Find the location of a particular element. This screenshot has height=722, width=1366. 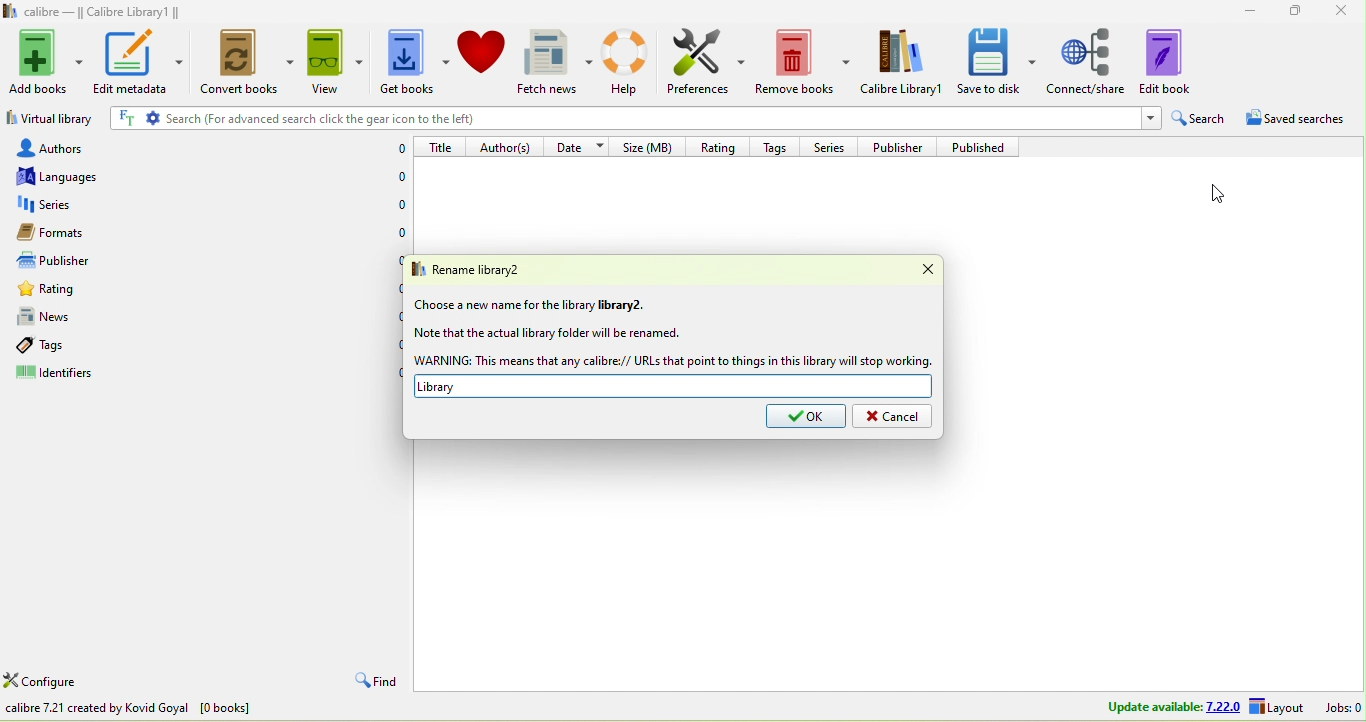

formats is located at coordinates (75, 232).